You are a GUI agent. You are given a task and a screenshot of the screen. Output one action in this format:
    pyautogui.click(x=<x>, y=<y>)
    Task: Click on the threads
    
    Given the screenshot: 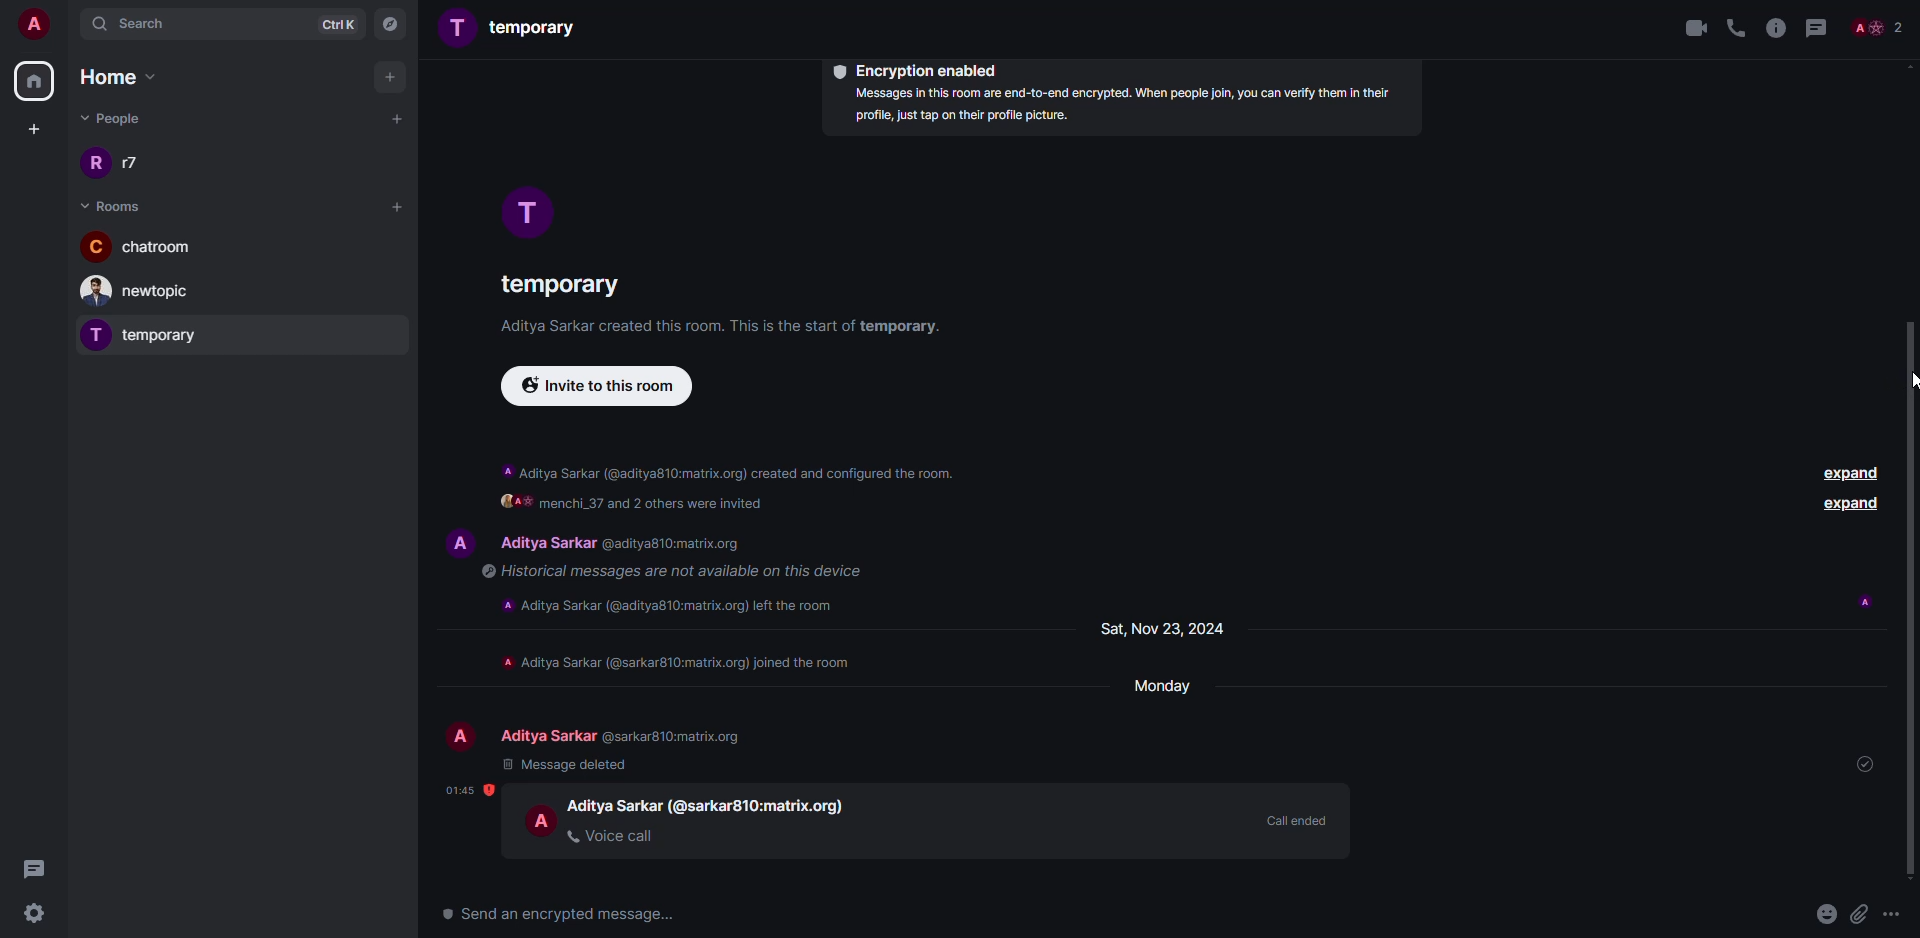 What is the action you would take?
    pyautogui.click(x=38, y=867)
    